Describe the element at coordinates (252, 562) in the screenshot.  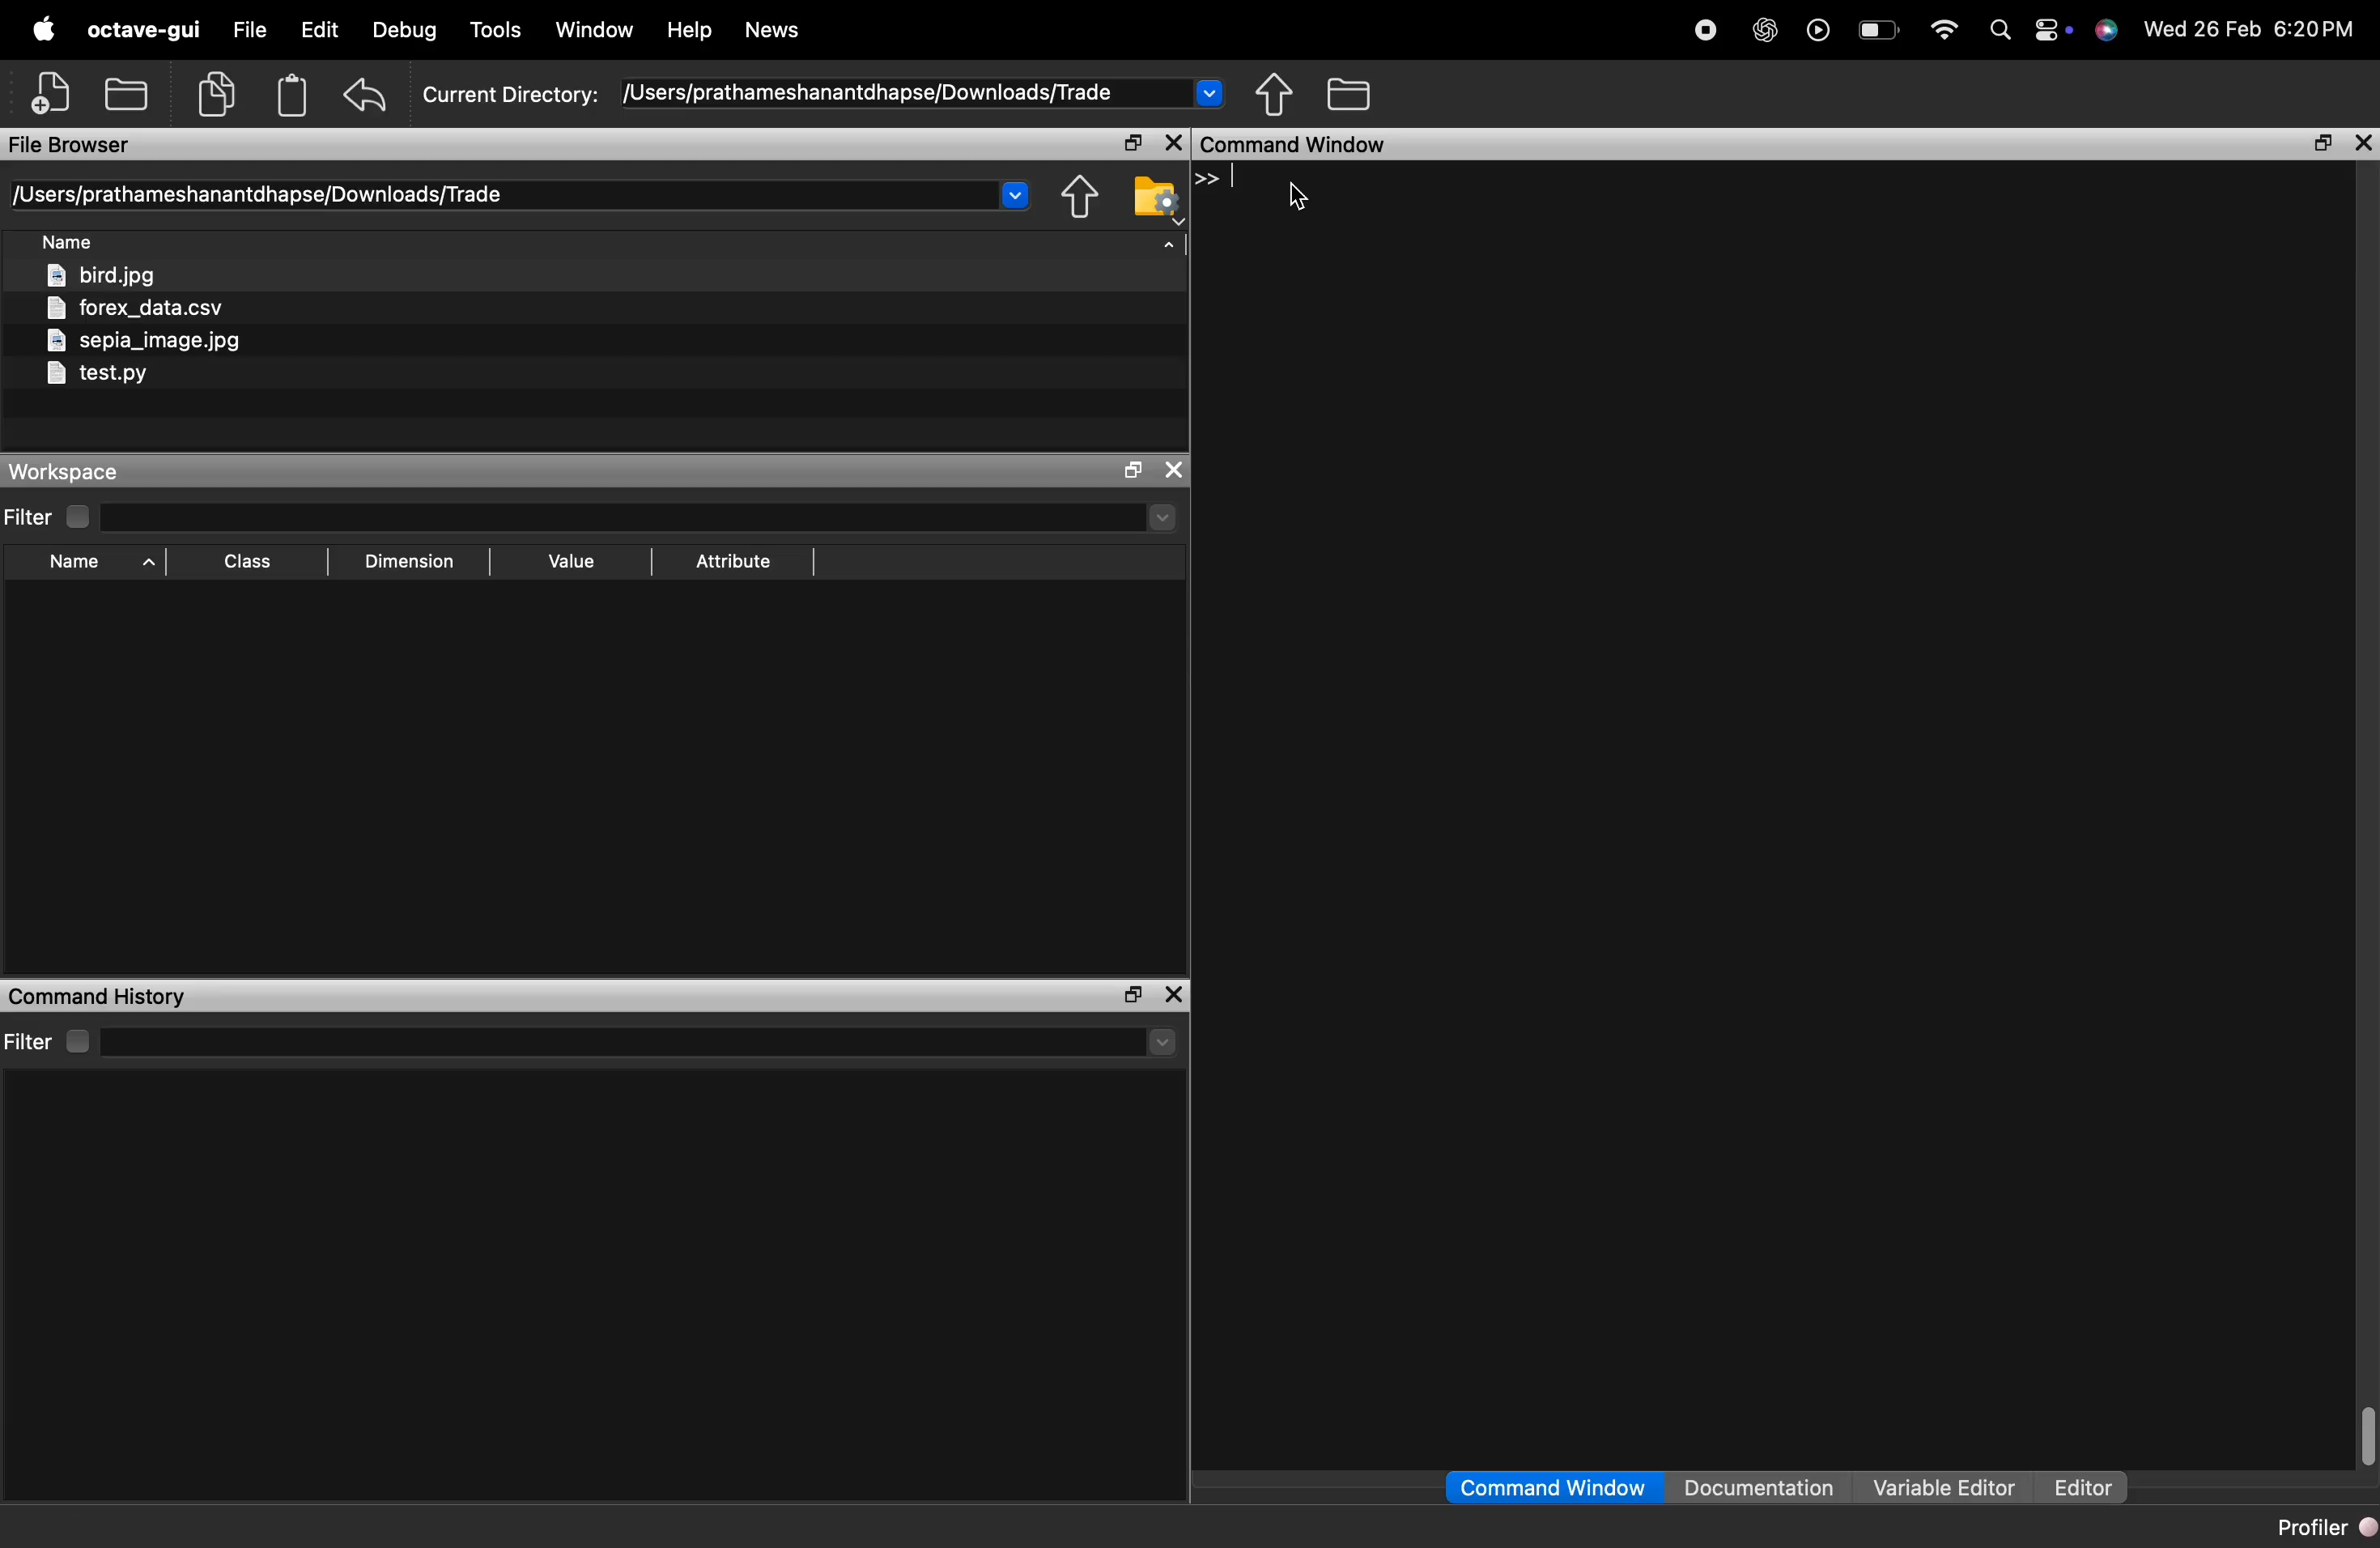
I see `Class` at that location.